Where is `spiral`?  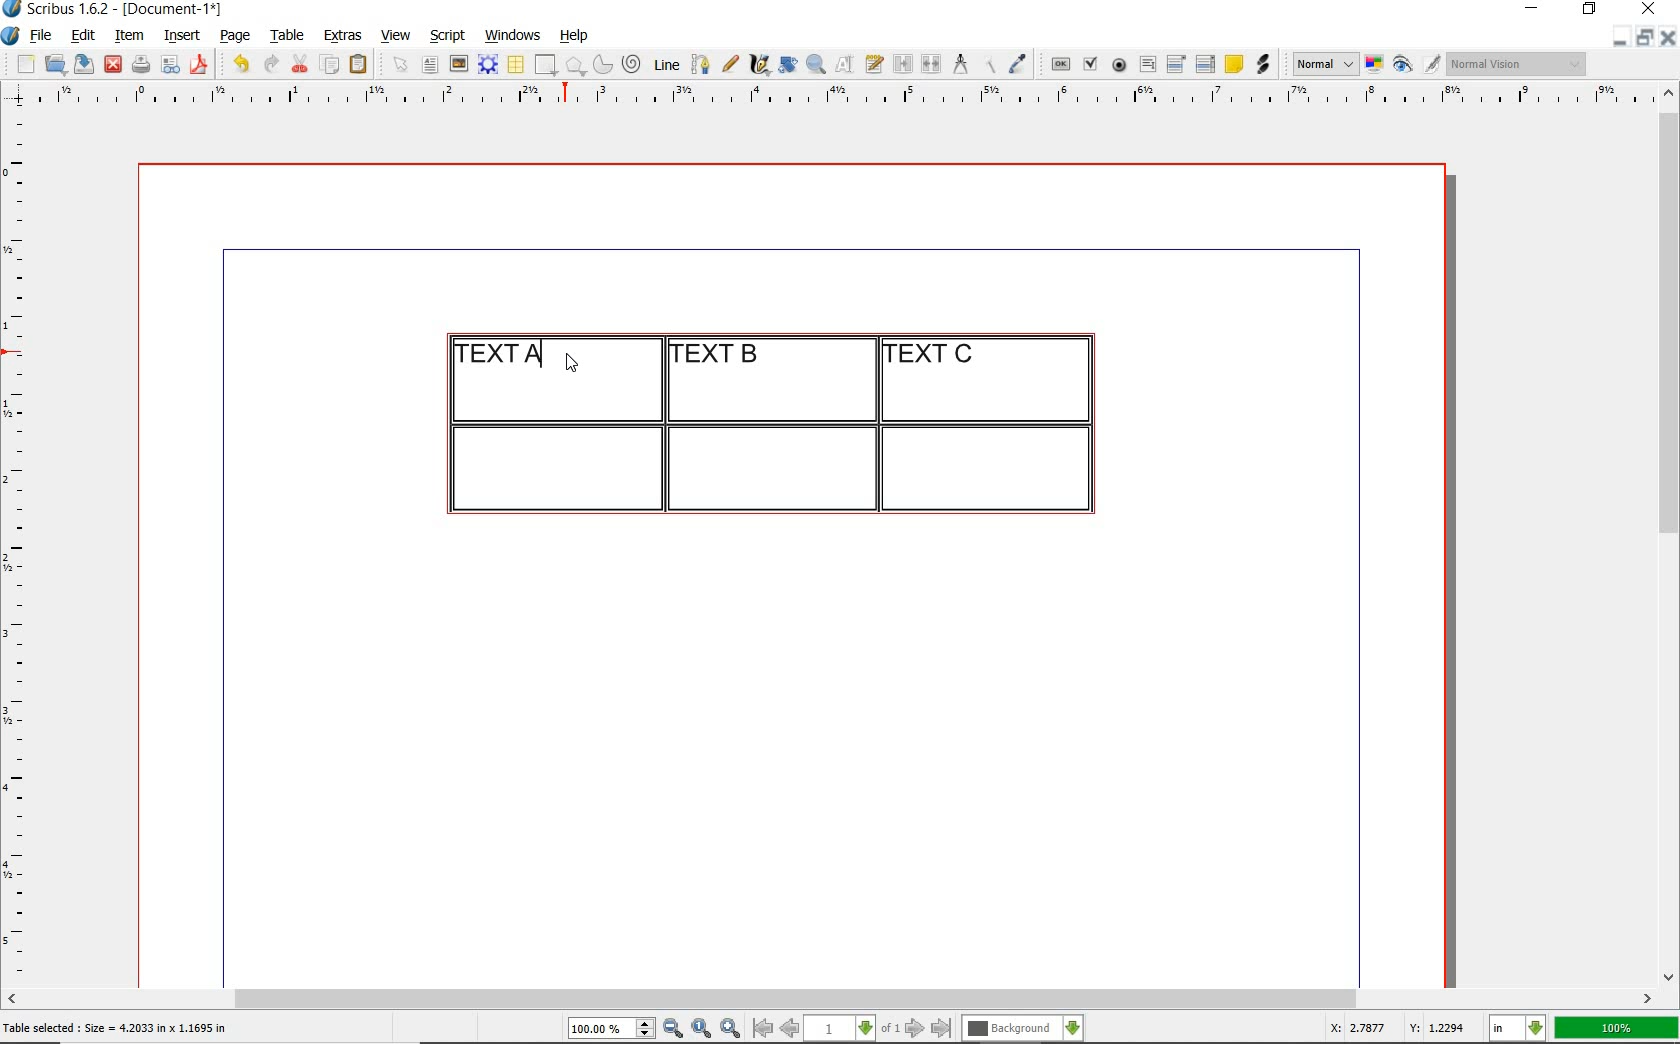
spiral is located at coordinates (633, 64).